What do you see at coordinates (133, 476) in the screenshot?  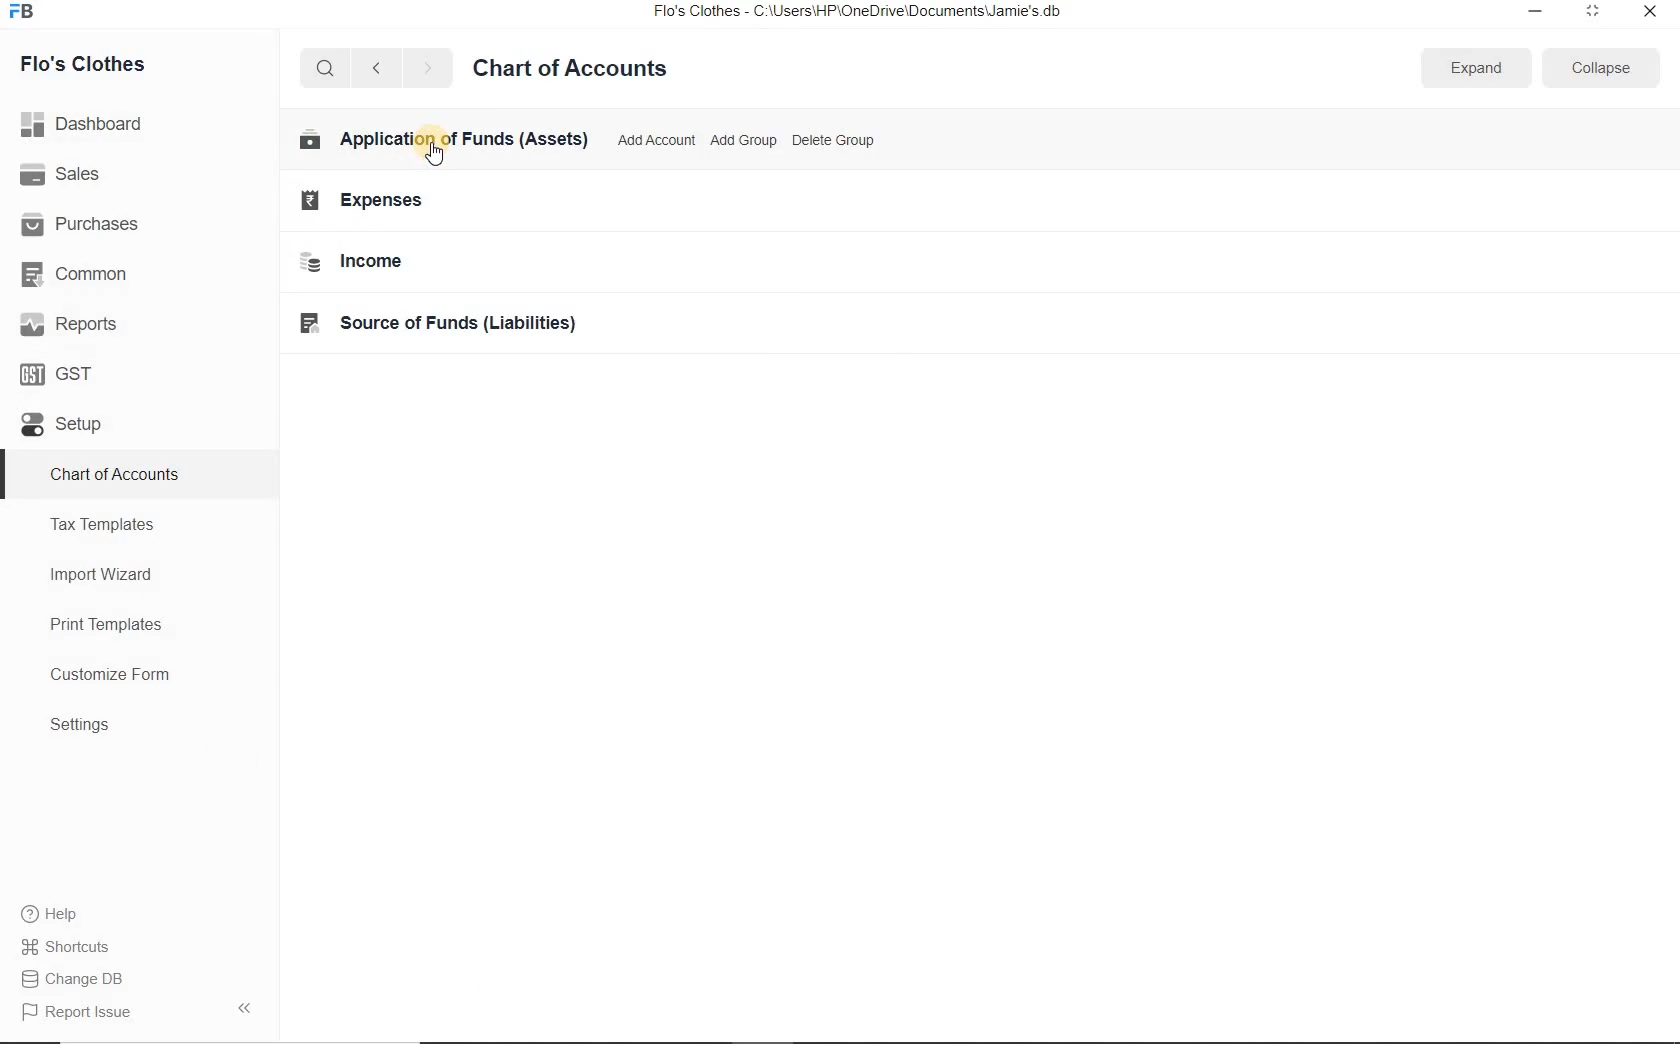 I see `chart of Accounts` at bounding box center [133, 476].